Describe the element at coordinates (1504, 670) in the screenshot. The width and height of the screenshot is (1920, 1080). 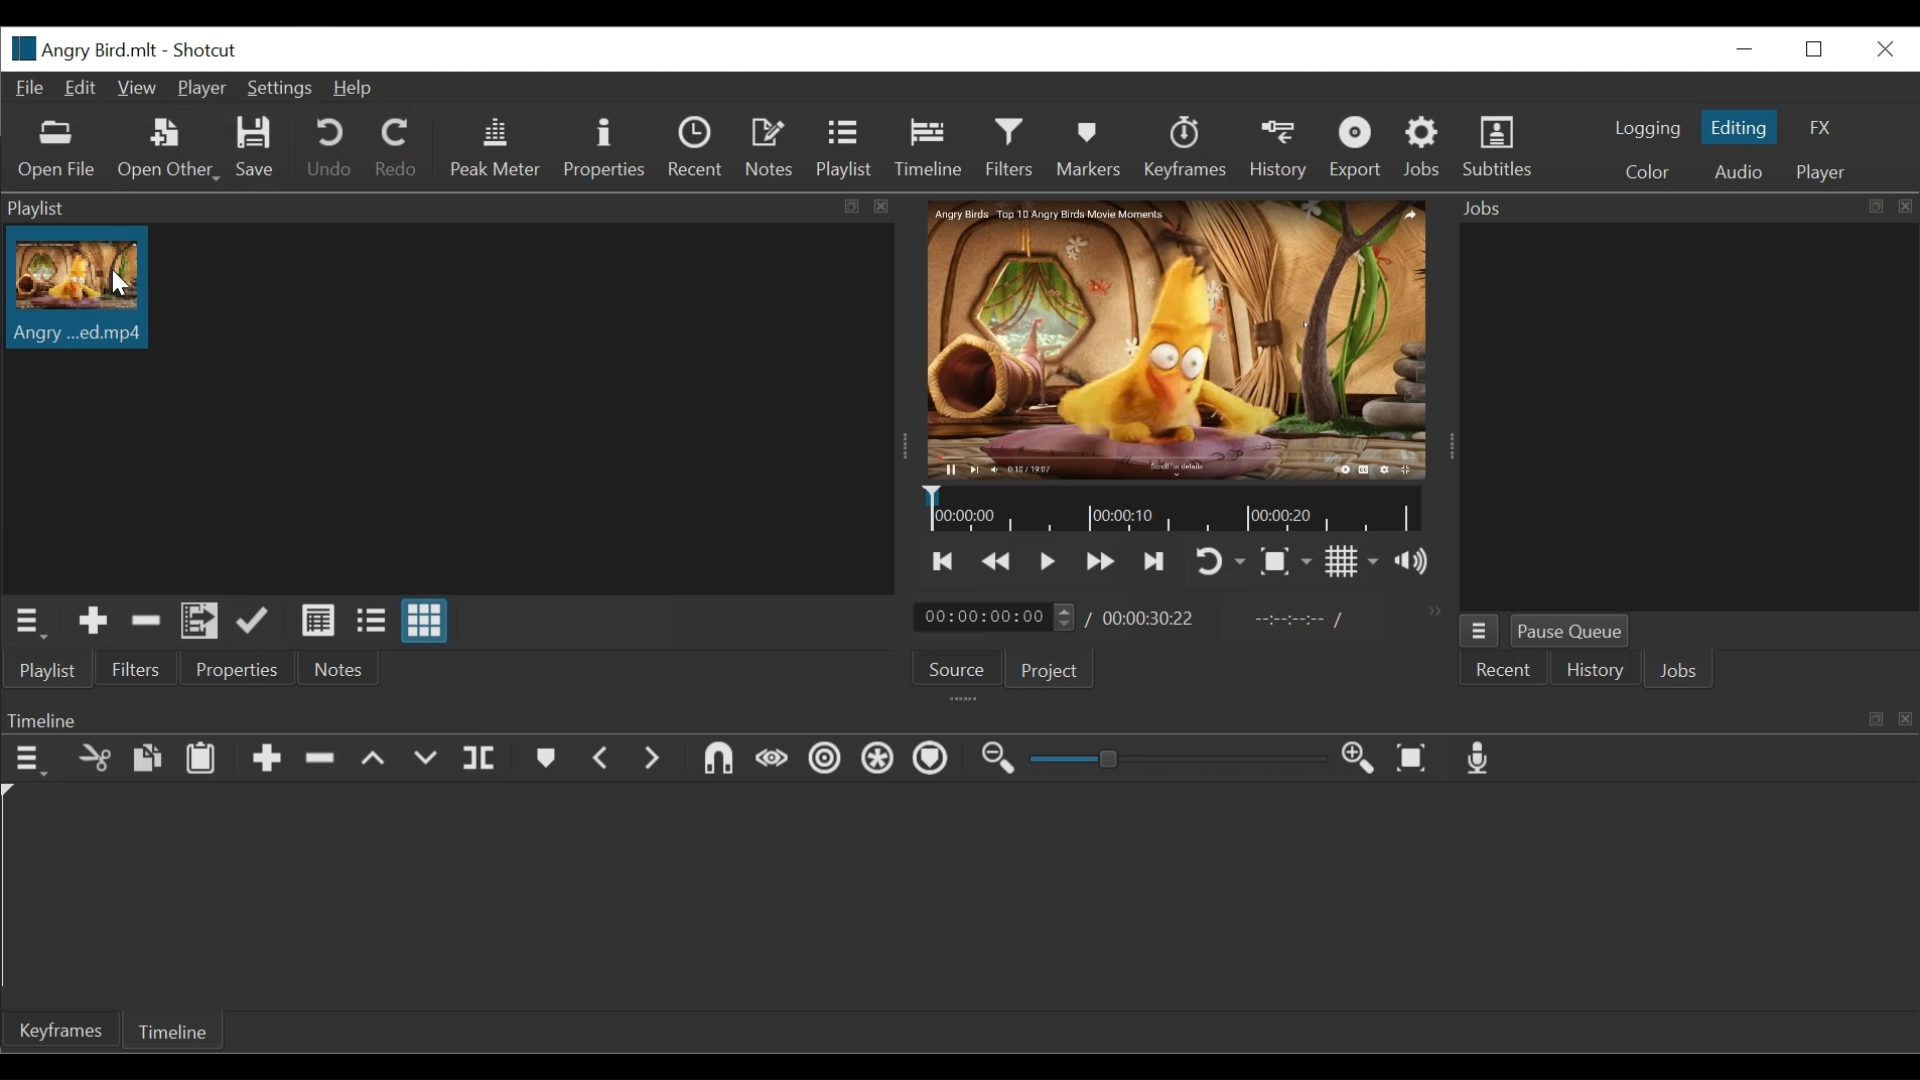
I see `Recent` at that location.